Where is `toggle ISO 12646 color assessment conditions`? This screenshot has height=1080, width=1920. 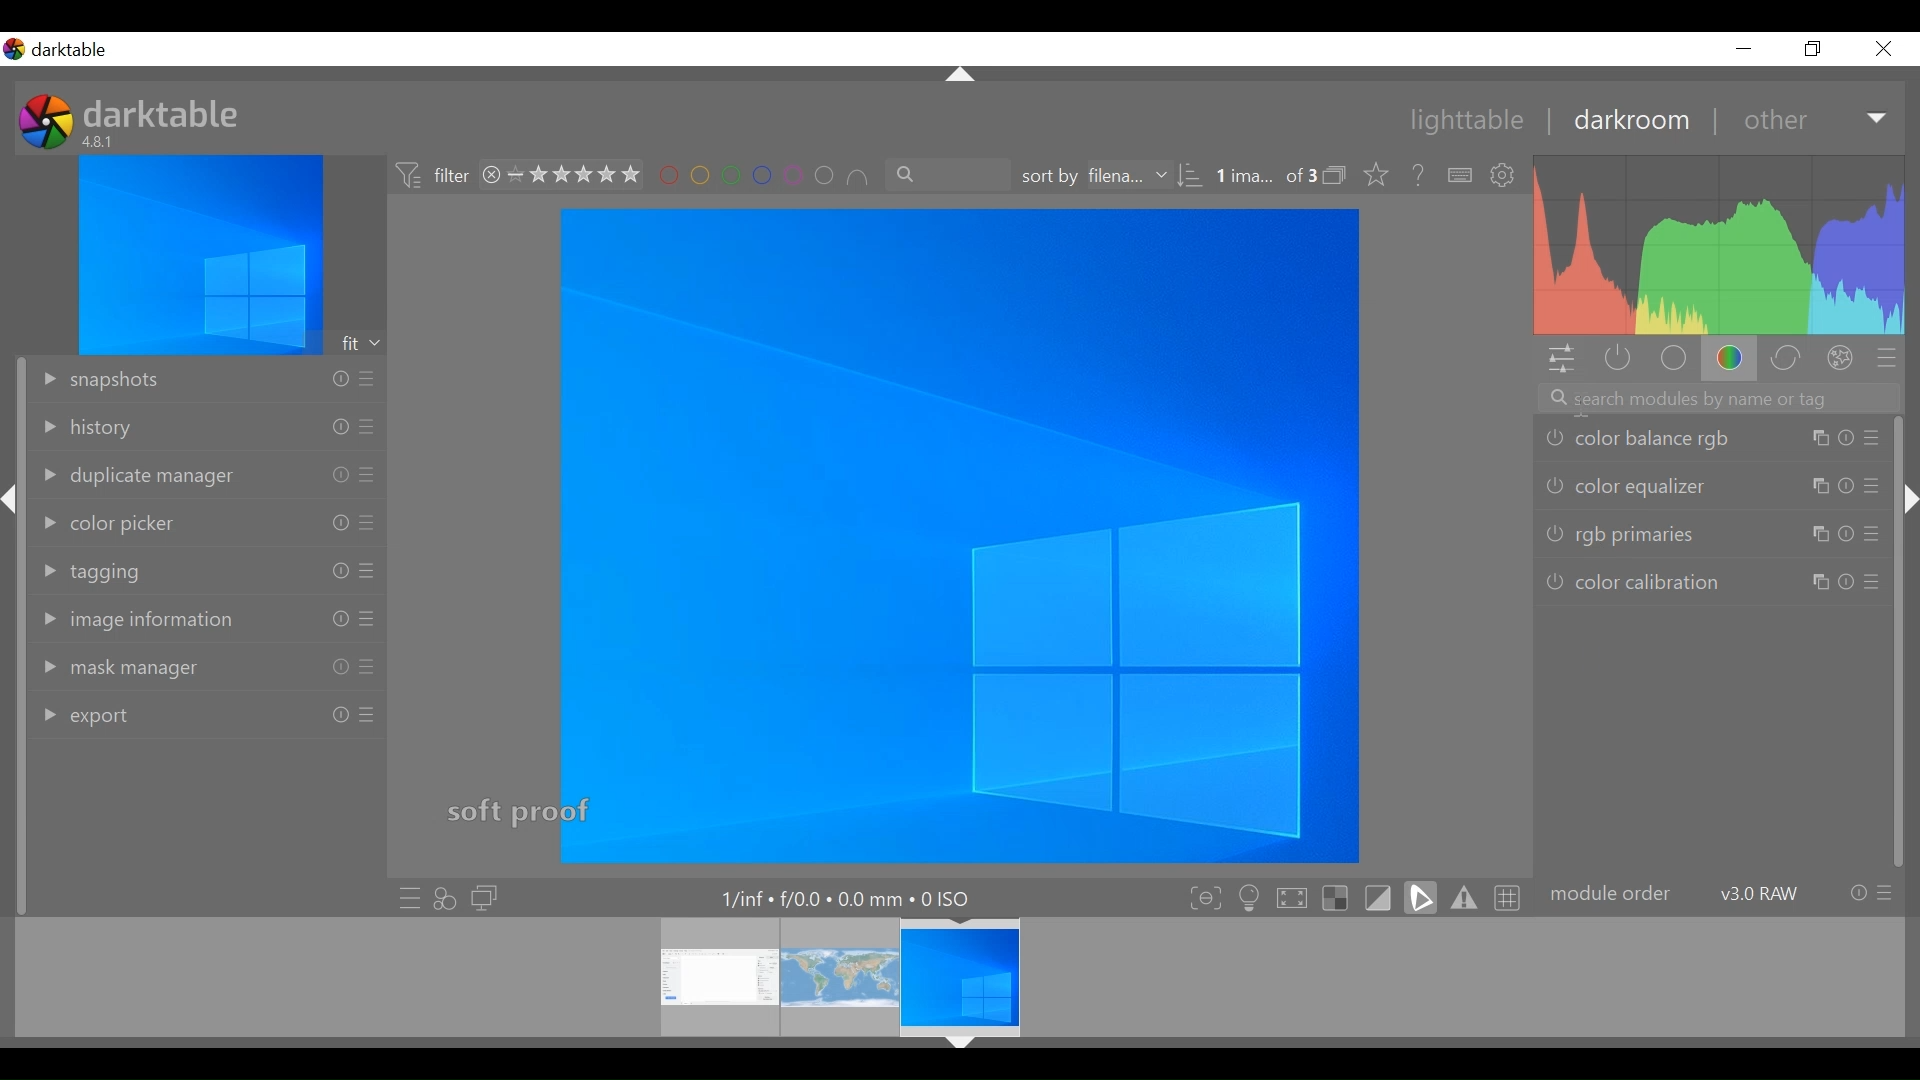
toggle ISO 12646 color assessment conditions is located at coordinates (1247, 895).